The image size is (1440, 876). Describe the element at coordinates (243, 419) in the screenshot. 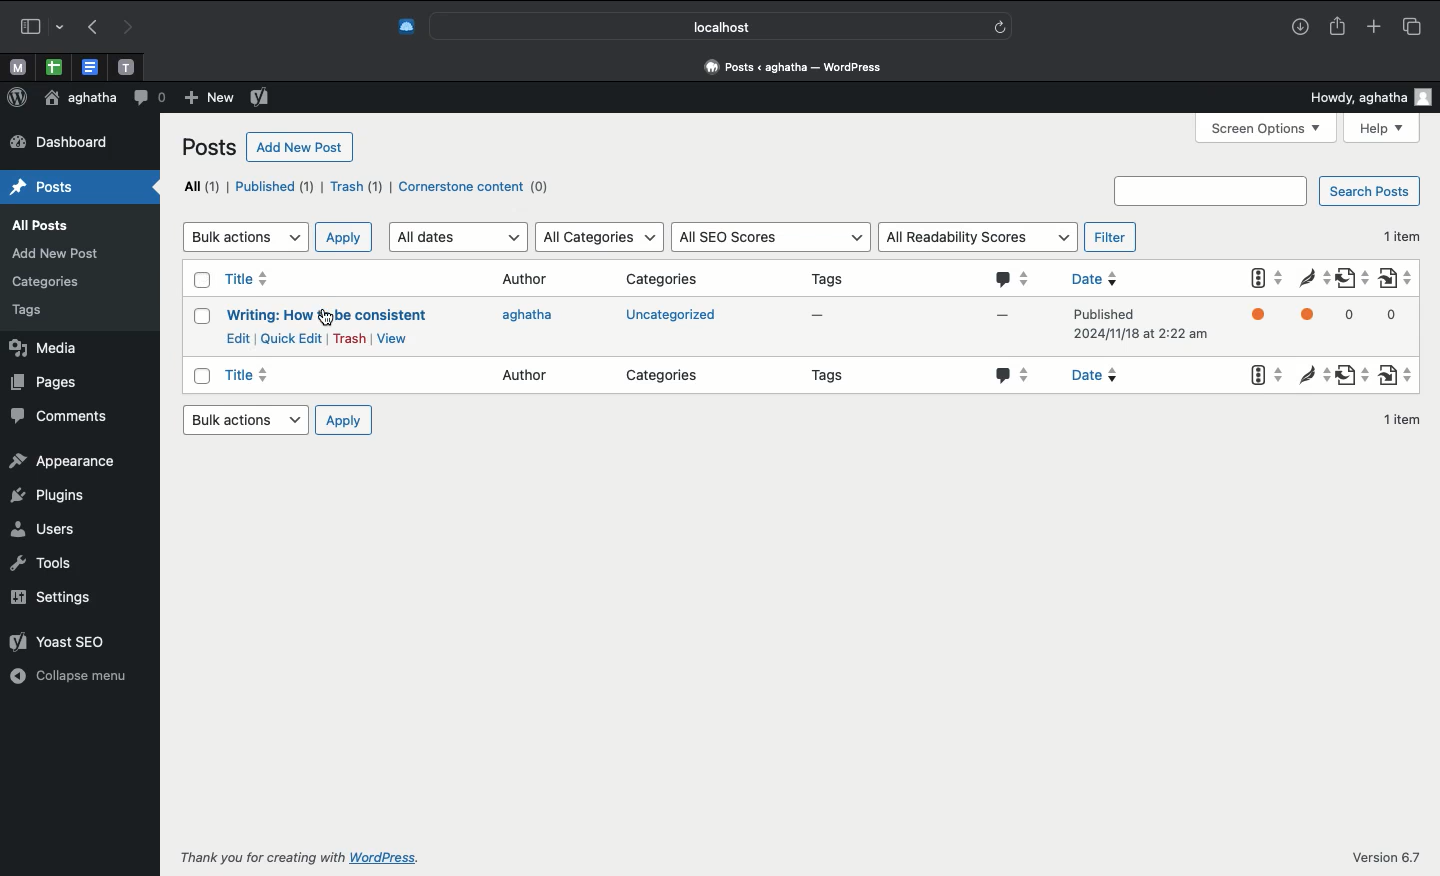

I see `Bulk actions` at that location.